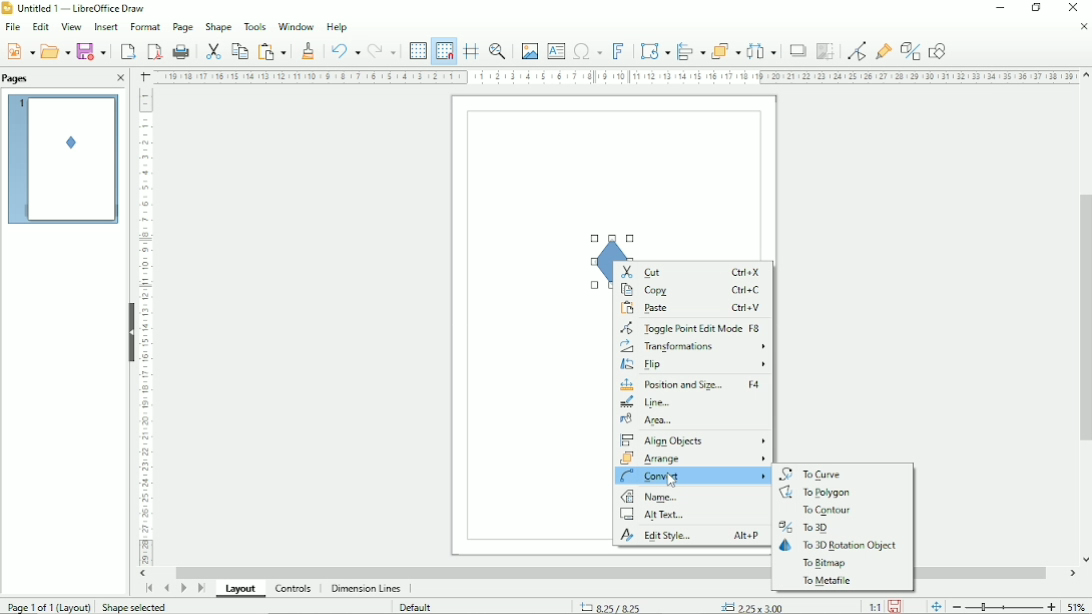 Image resolution: width=1092 pixels, height=614 pixels. What do you see at coordinates (809, 527) in the screenshot?
I see `To 3D` at bounding box center [809, 527].